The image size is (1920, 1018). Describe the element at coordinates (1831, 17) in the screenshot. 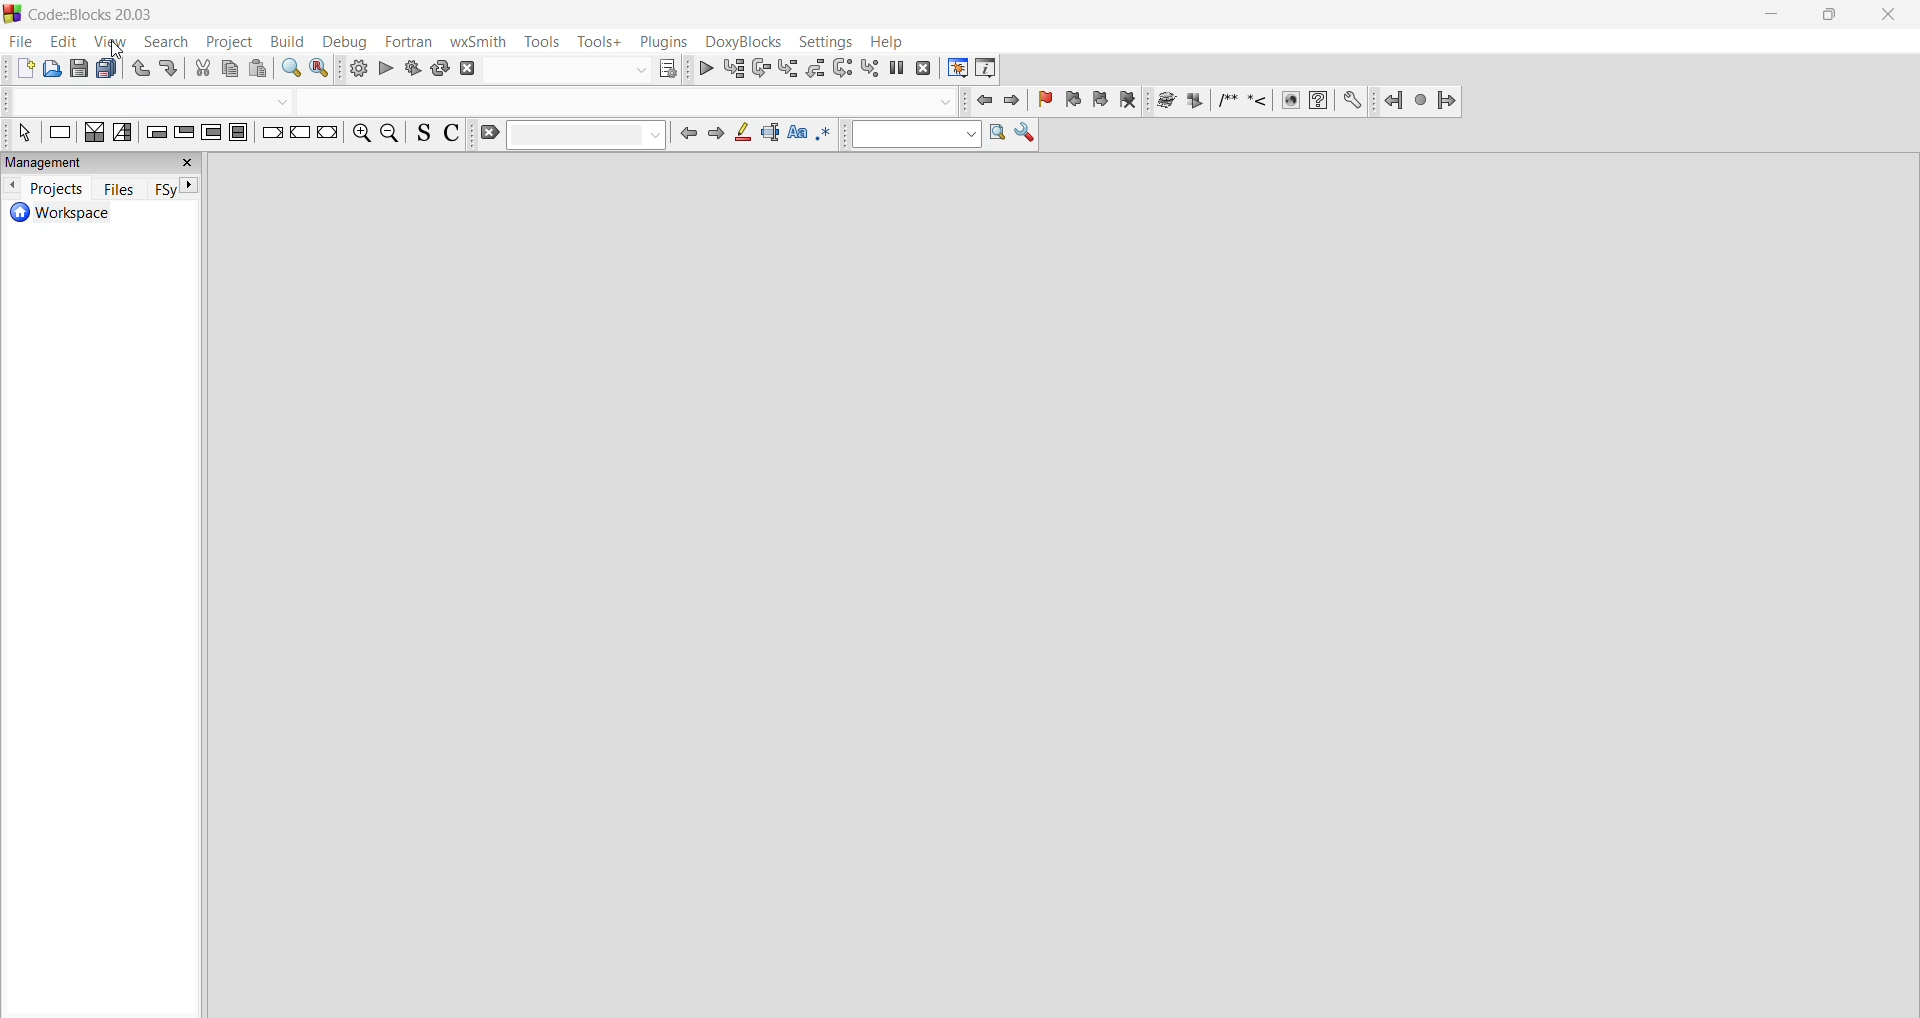

I see `maximize` at that location.